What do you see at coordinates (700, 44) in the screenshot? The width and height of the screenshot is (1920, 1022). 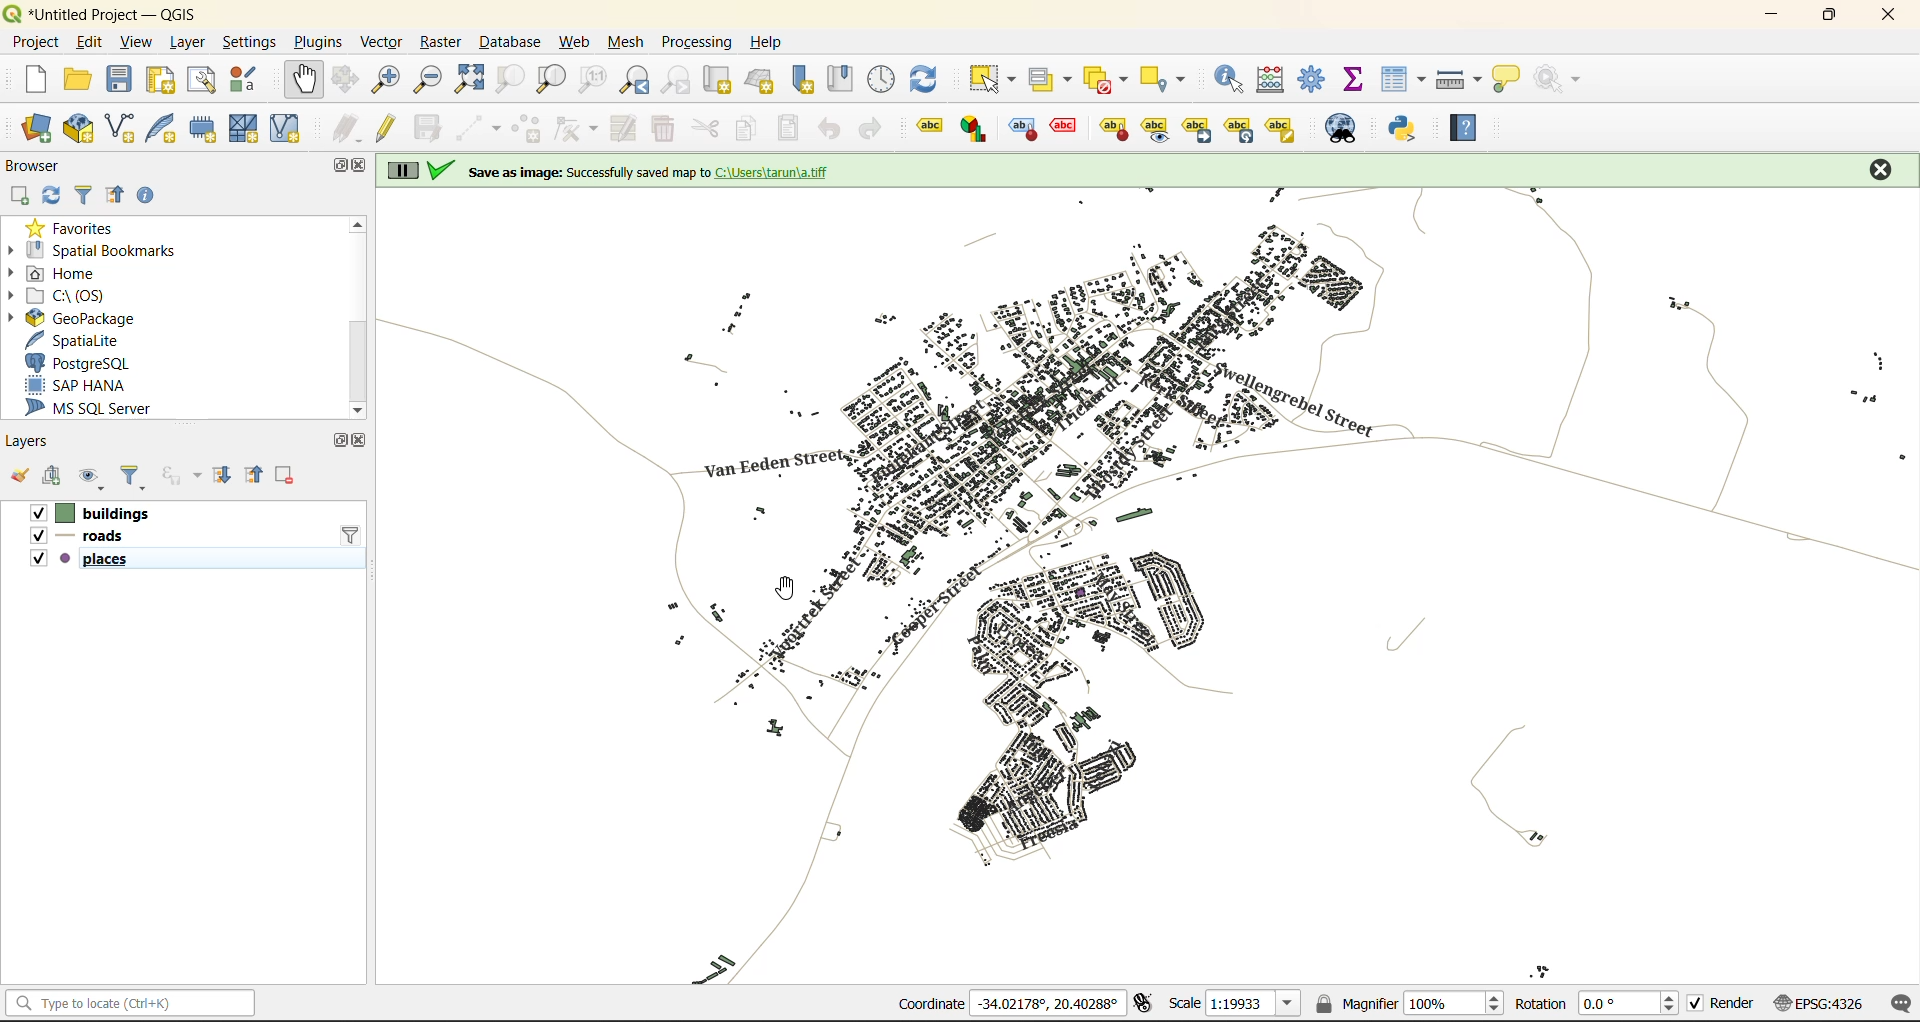 I see `processing` at bounding box center [700, 44].